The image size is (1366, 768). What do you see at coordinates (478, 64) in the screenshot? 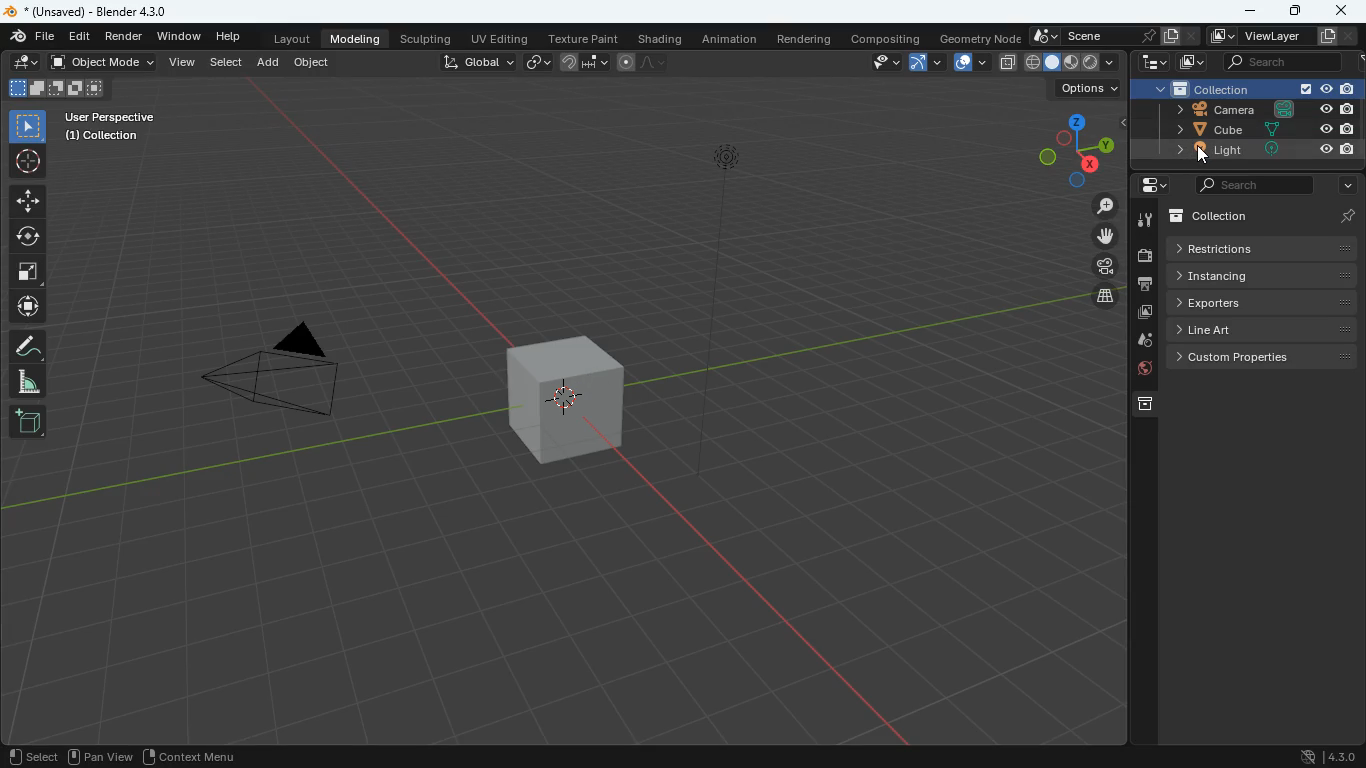
I see `global` at bounding box center [478, 64].